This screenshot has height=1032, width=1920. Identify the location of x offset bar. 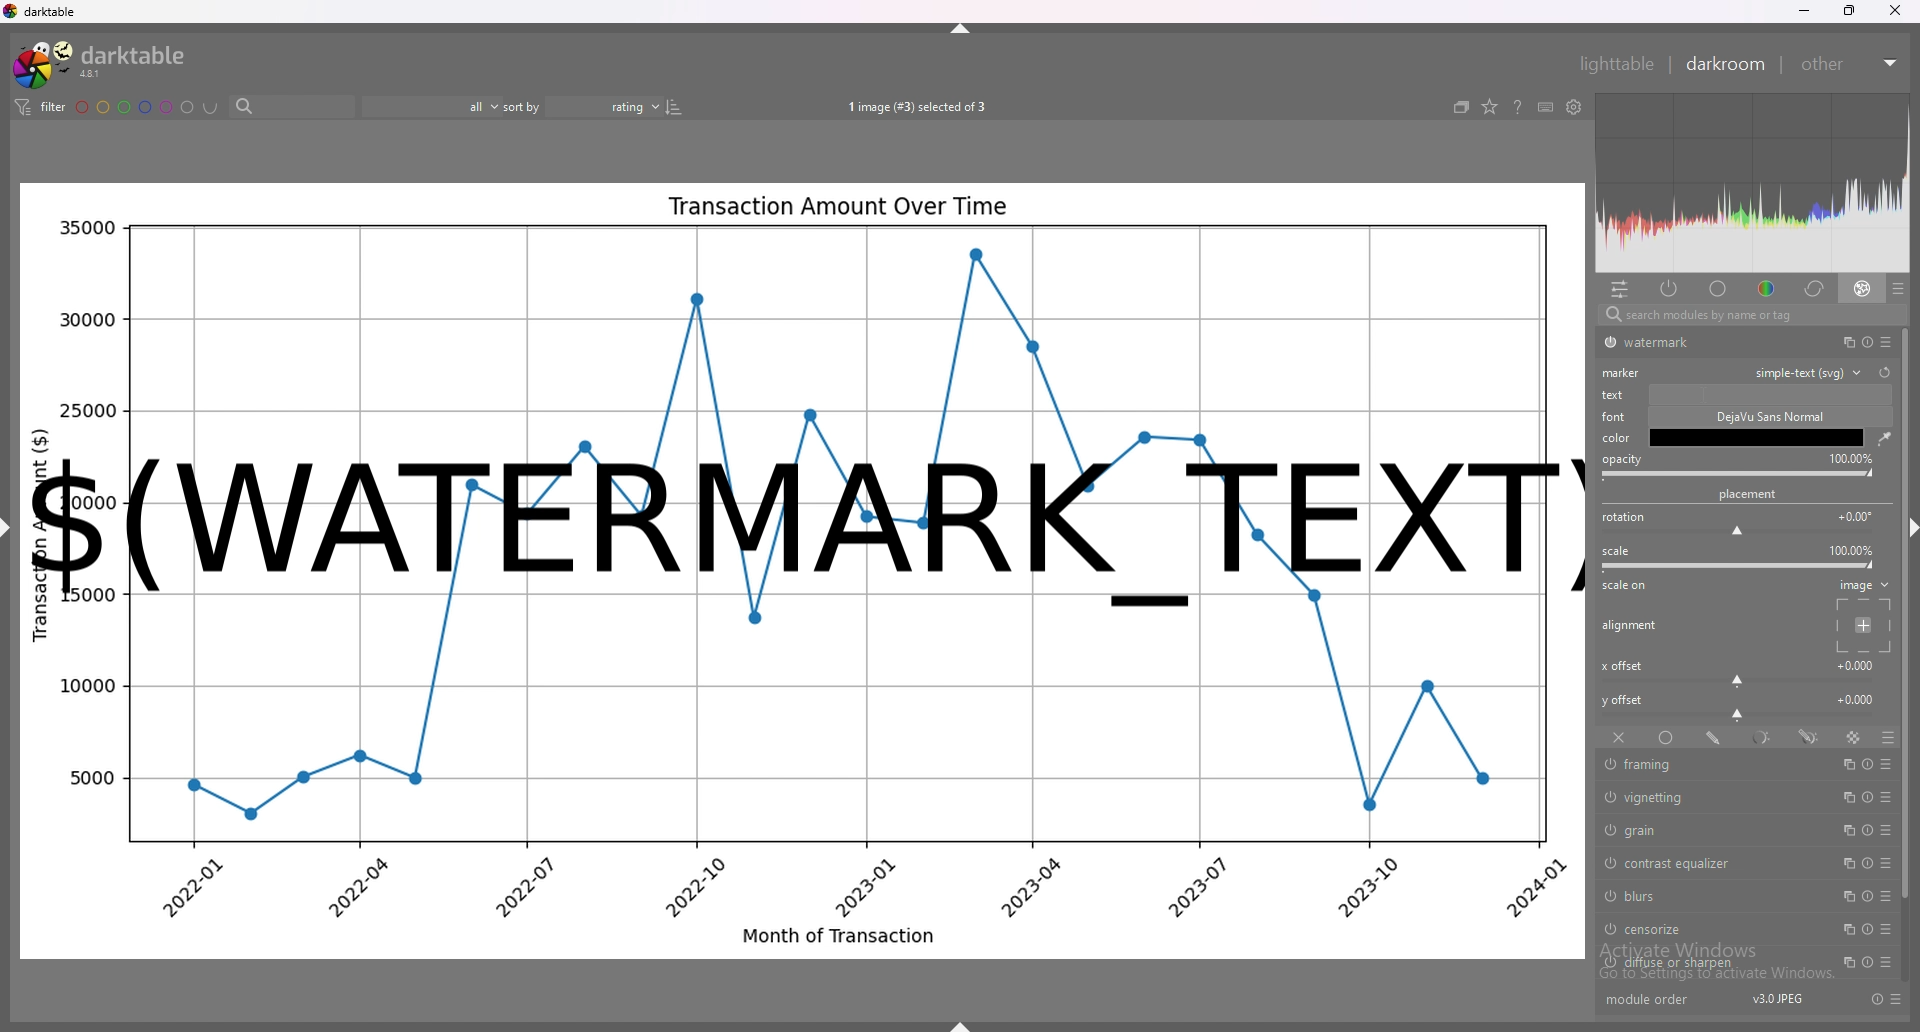
(1739, 681).